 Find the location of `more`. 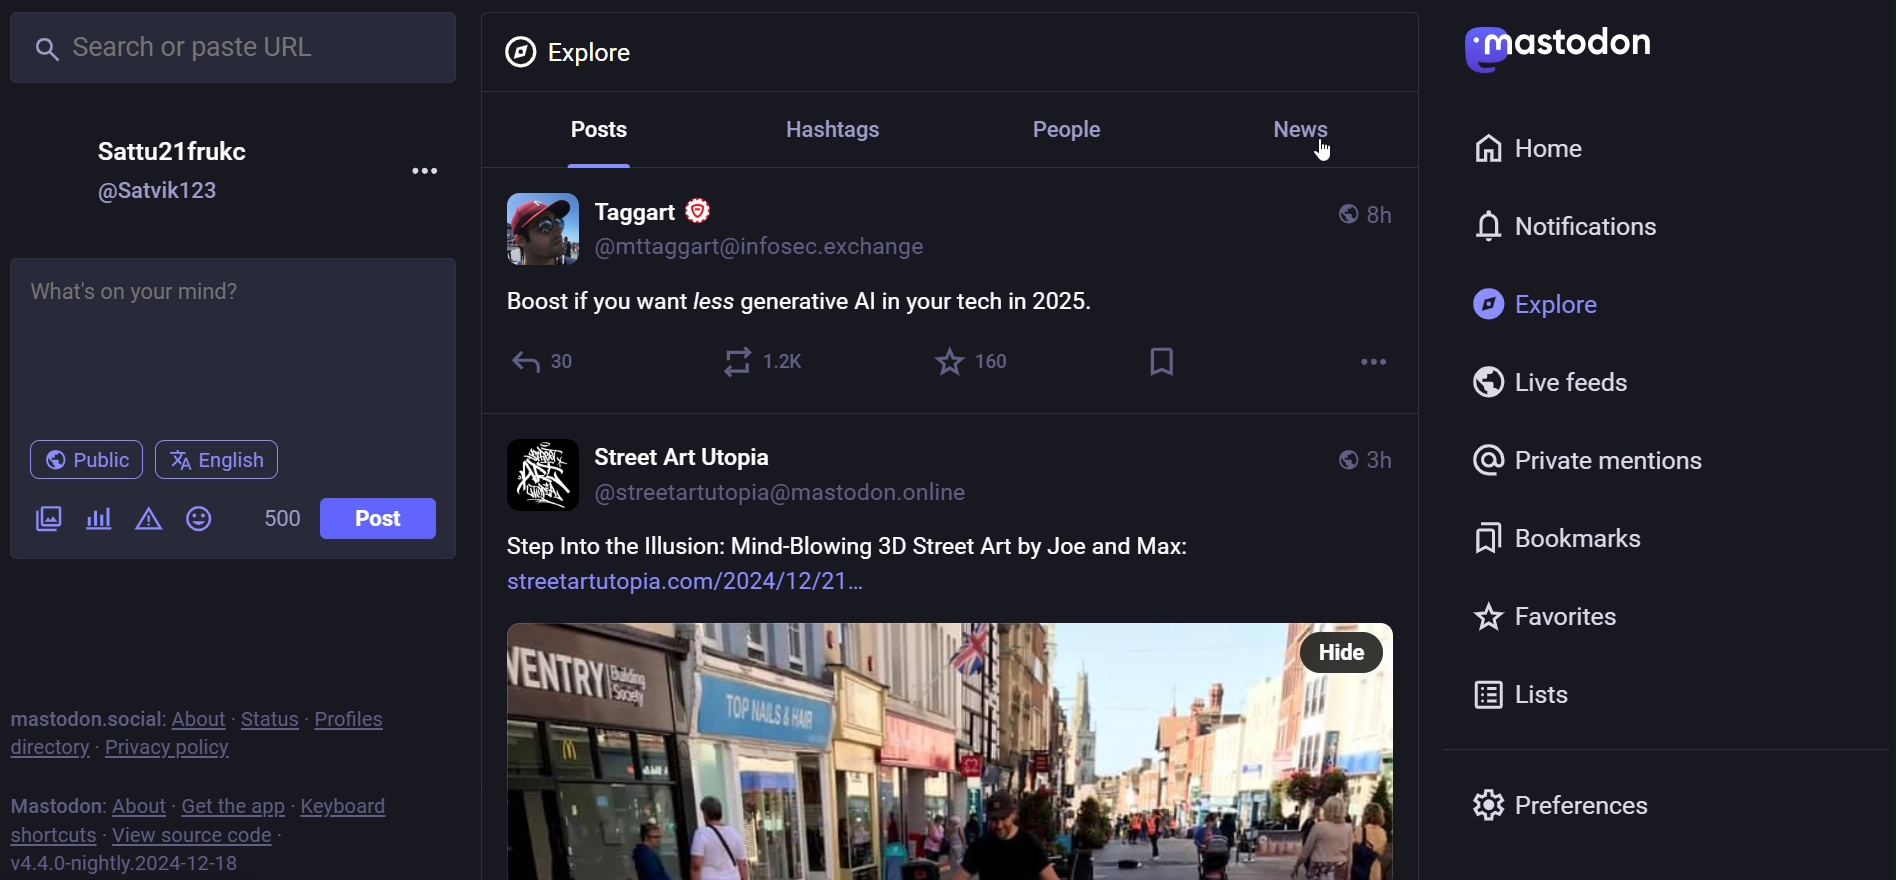

more is located at coordinates (428, 170).